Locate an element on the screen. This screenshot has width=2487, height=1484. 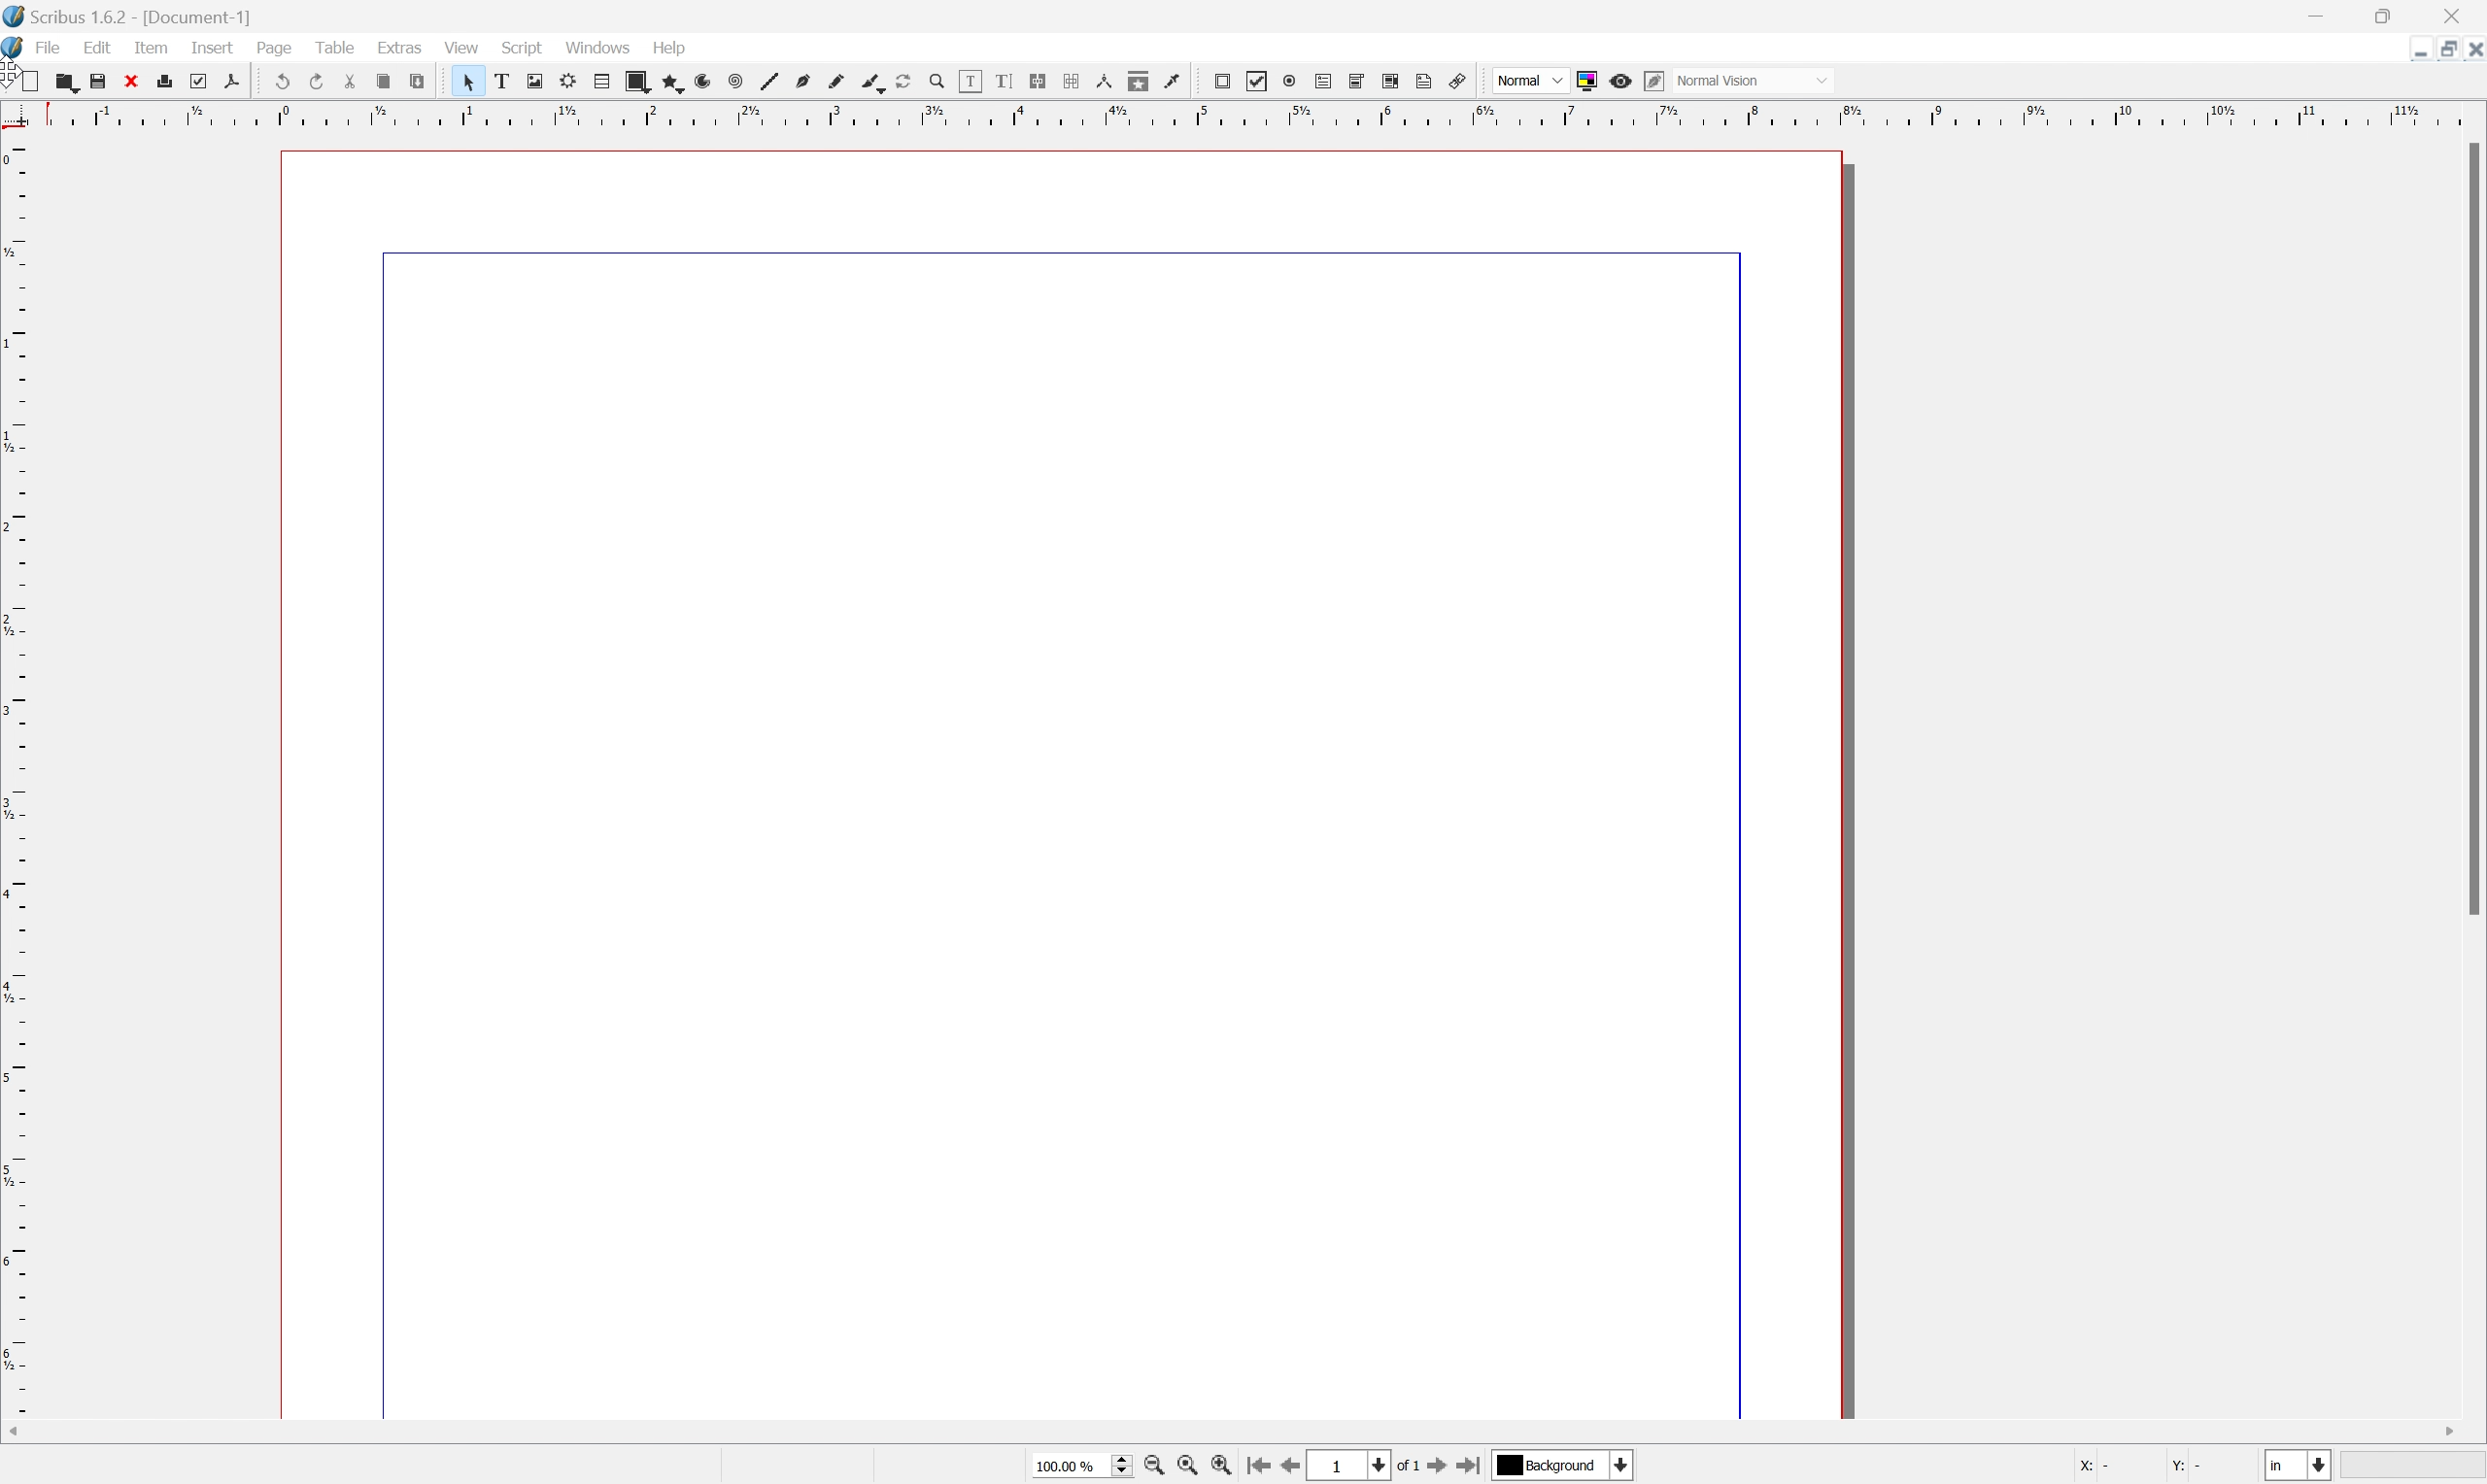
pdf combo box is located at coordinates (1357, 81).